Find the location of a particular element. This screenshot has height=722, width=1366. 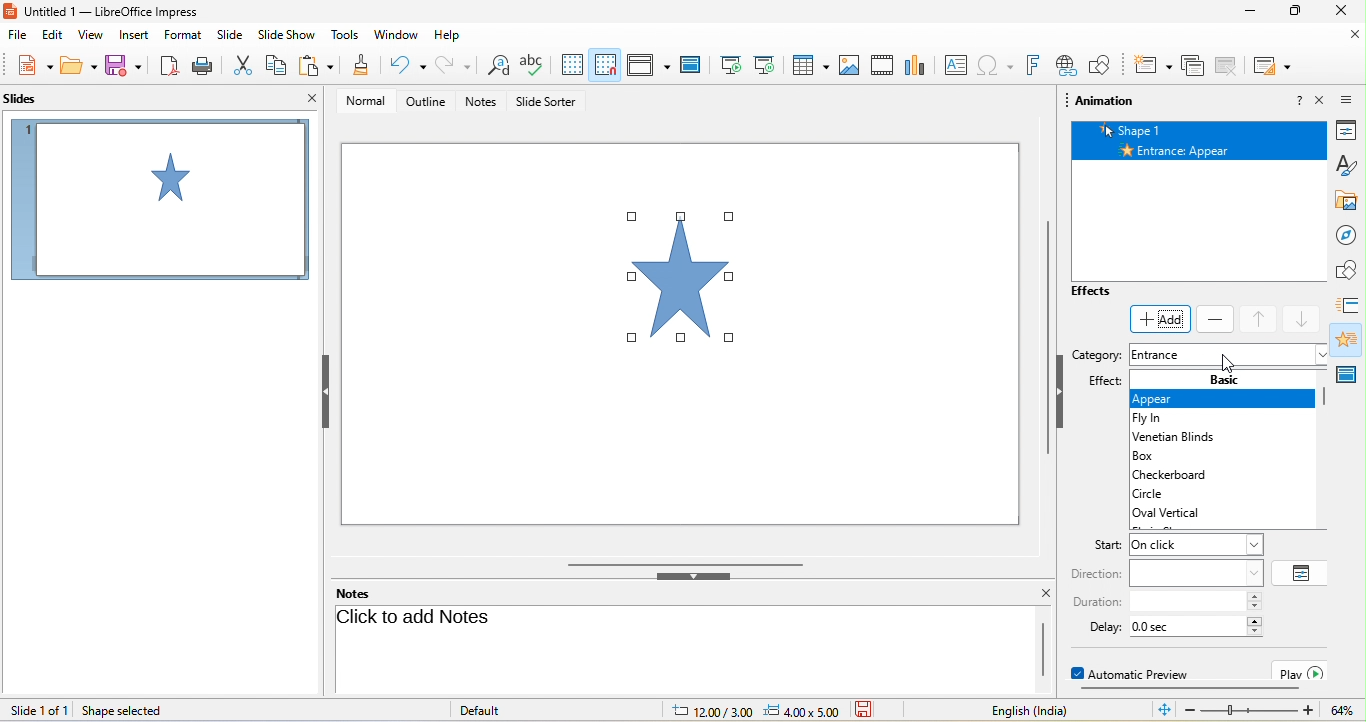

table is located at coordinates (807, 64).